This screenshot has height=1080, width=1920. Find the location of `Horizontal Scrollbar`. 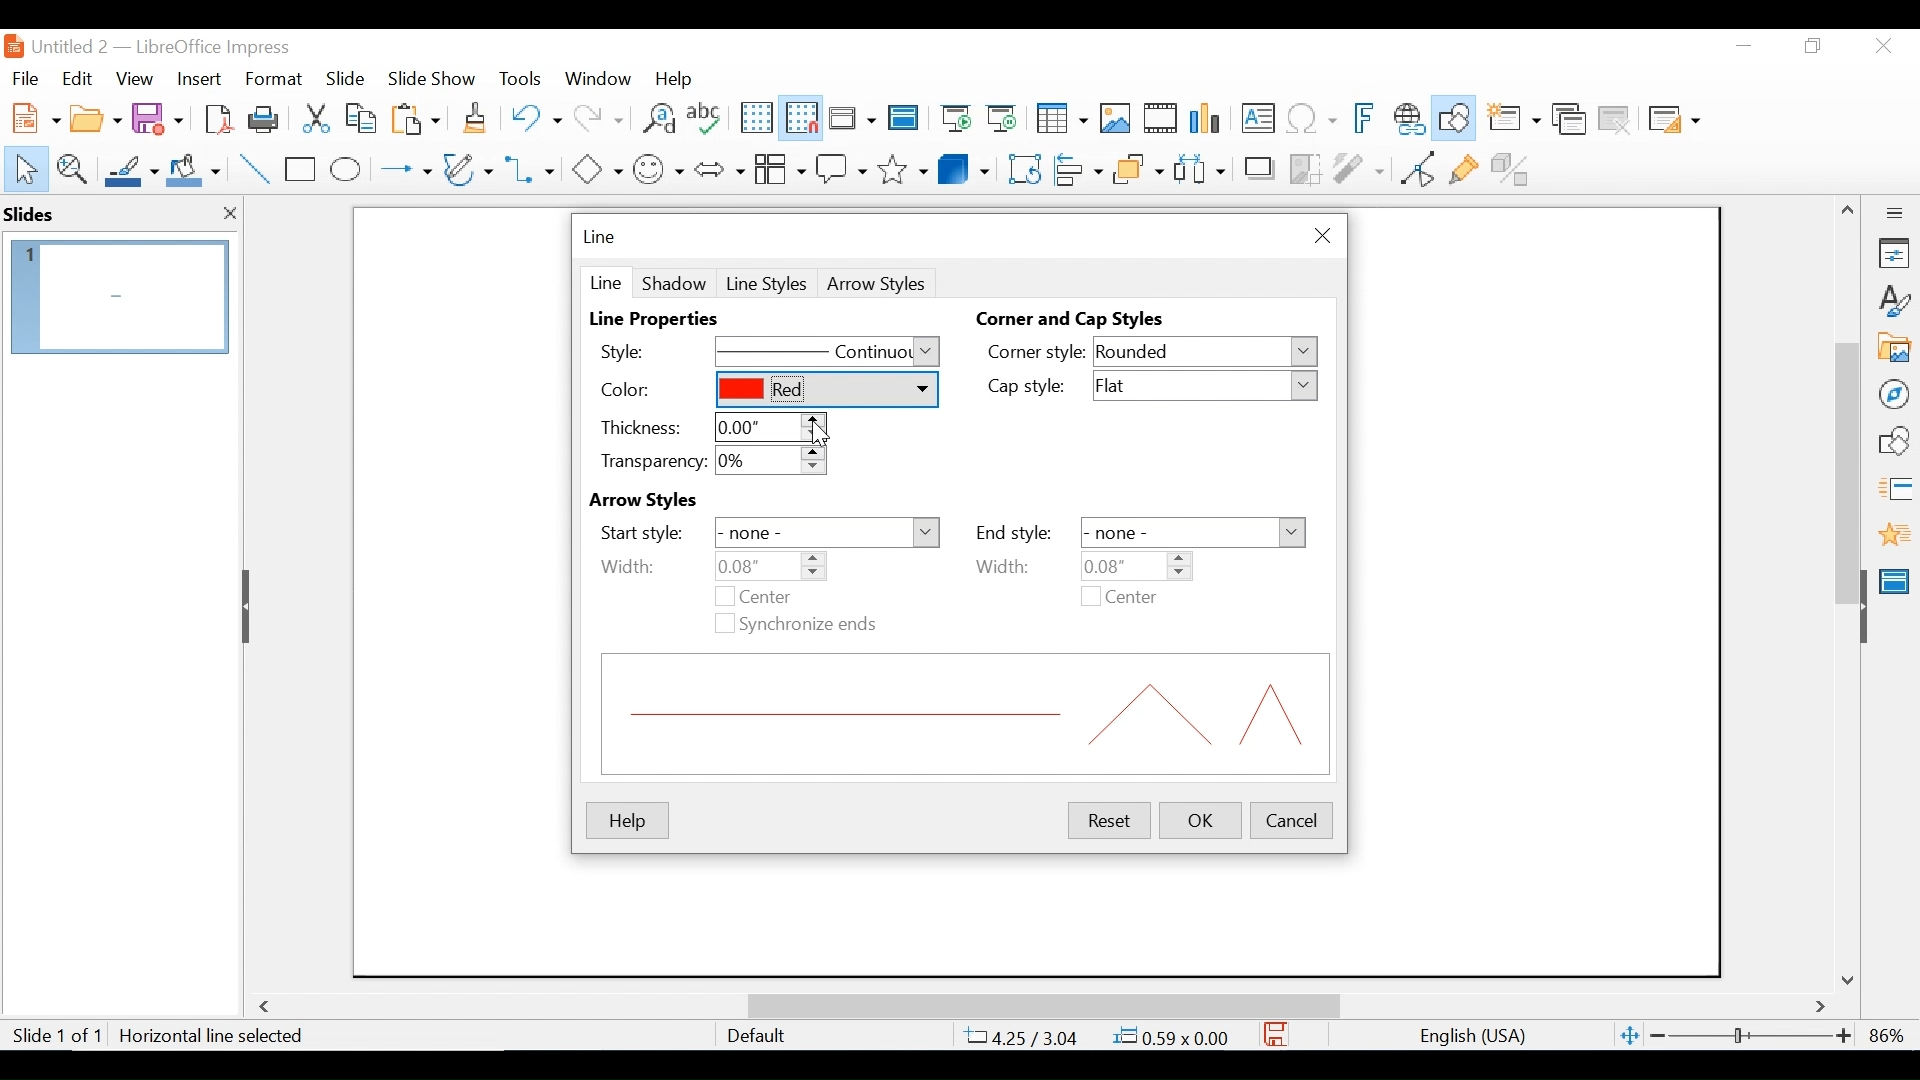

Horizontal Scrollbar is located at coordinates (1042, 1005).